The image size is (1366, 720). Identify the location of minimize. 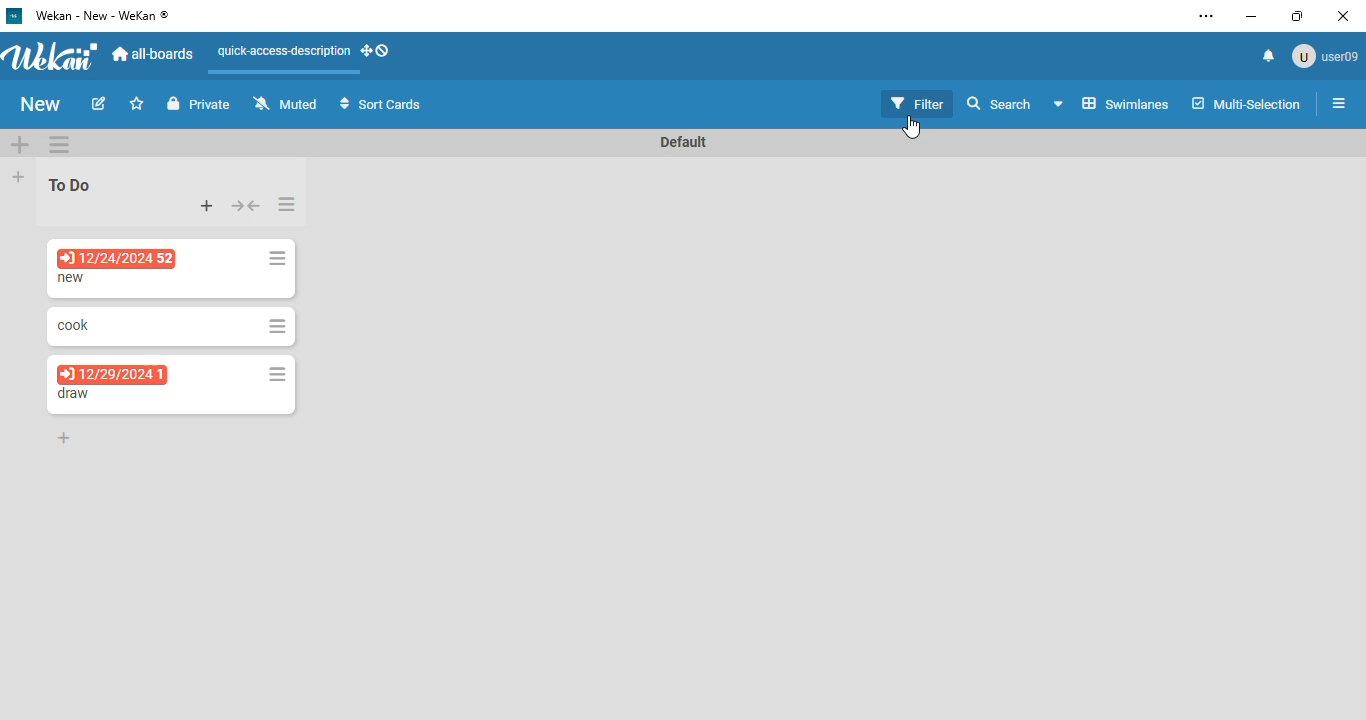
(1257, 16).